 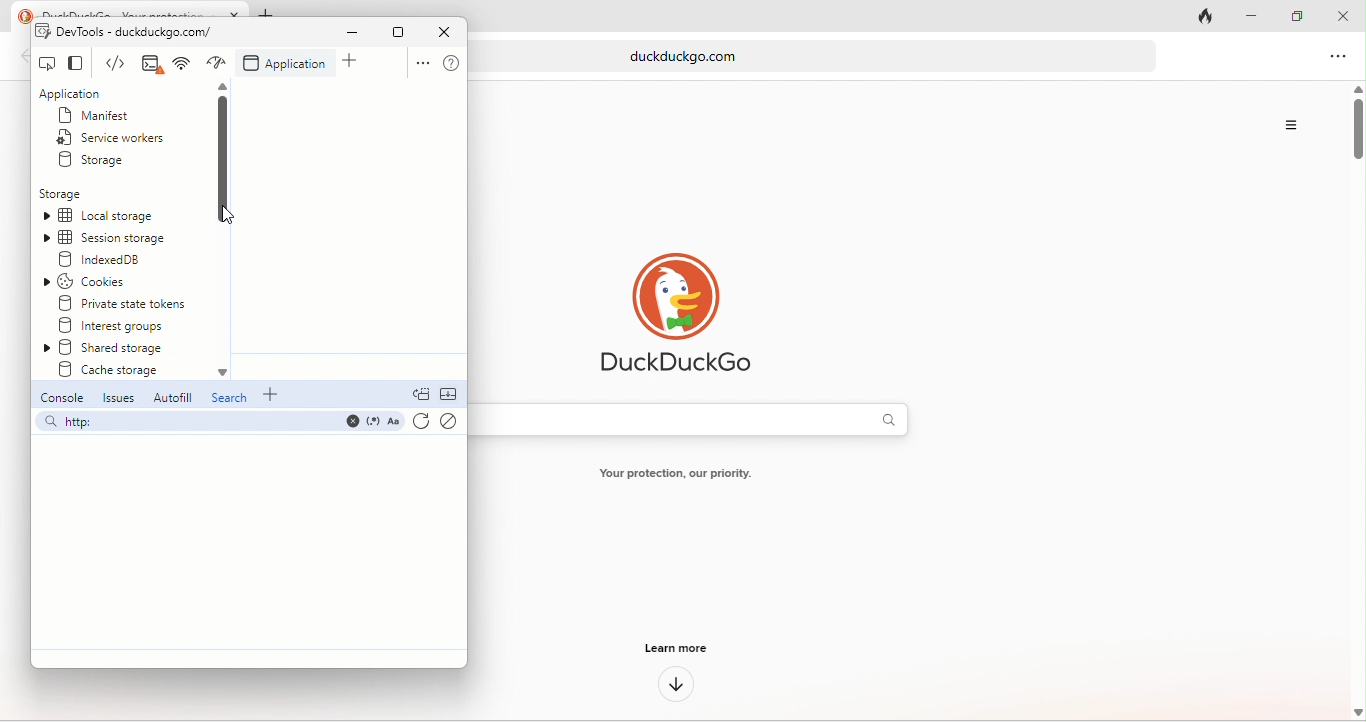 What do you see at coordinates (700, 419) in the screenshot?
I see `search bar` at bounding box center [700, 419].